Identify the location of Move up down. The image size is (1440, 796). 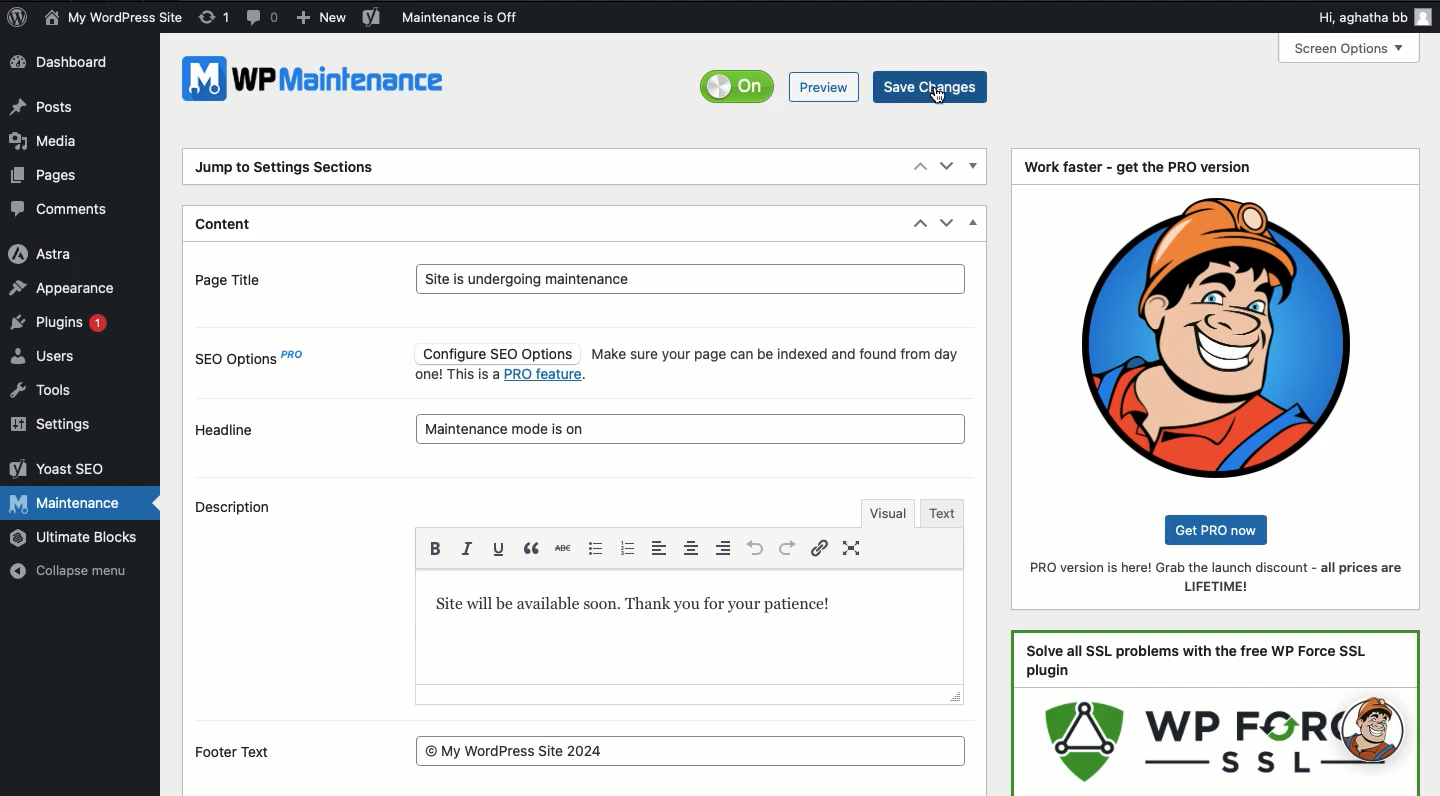
(934, 165).